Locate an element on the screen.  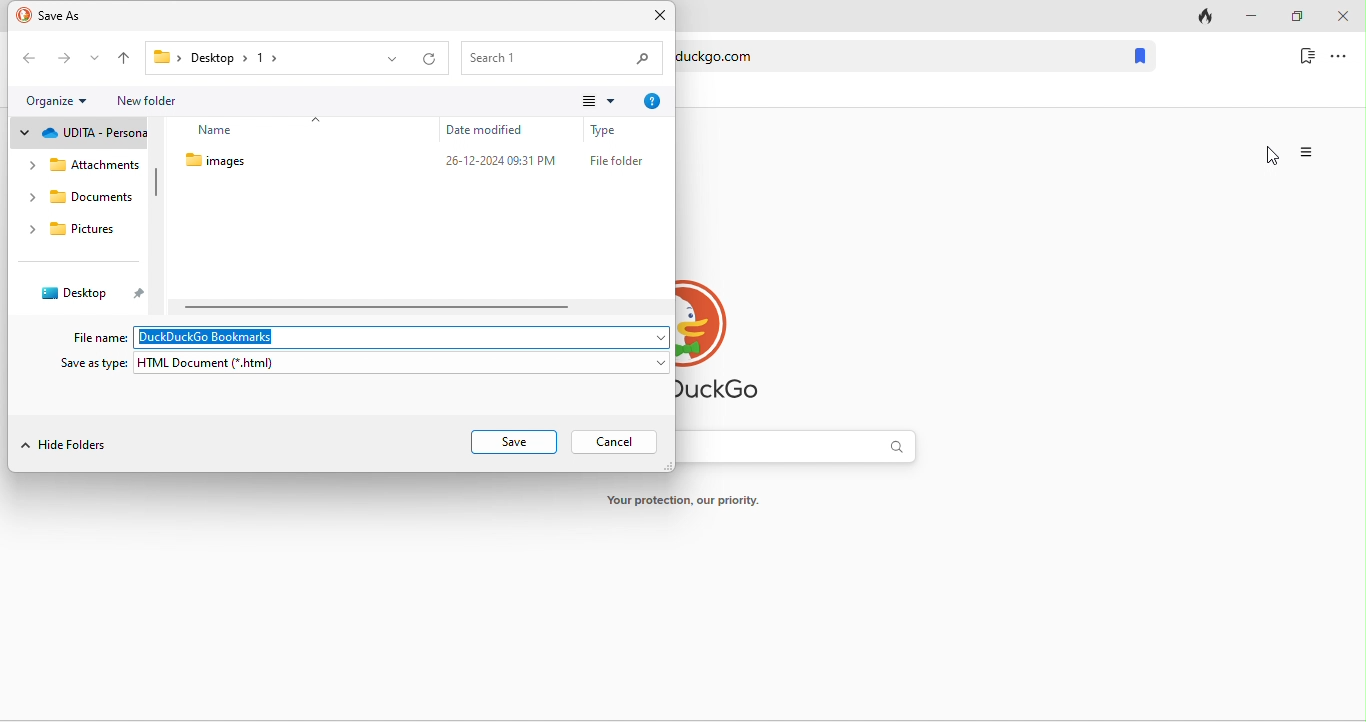
file name is located at coordinates (99, 337).